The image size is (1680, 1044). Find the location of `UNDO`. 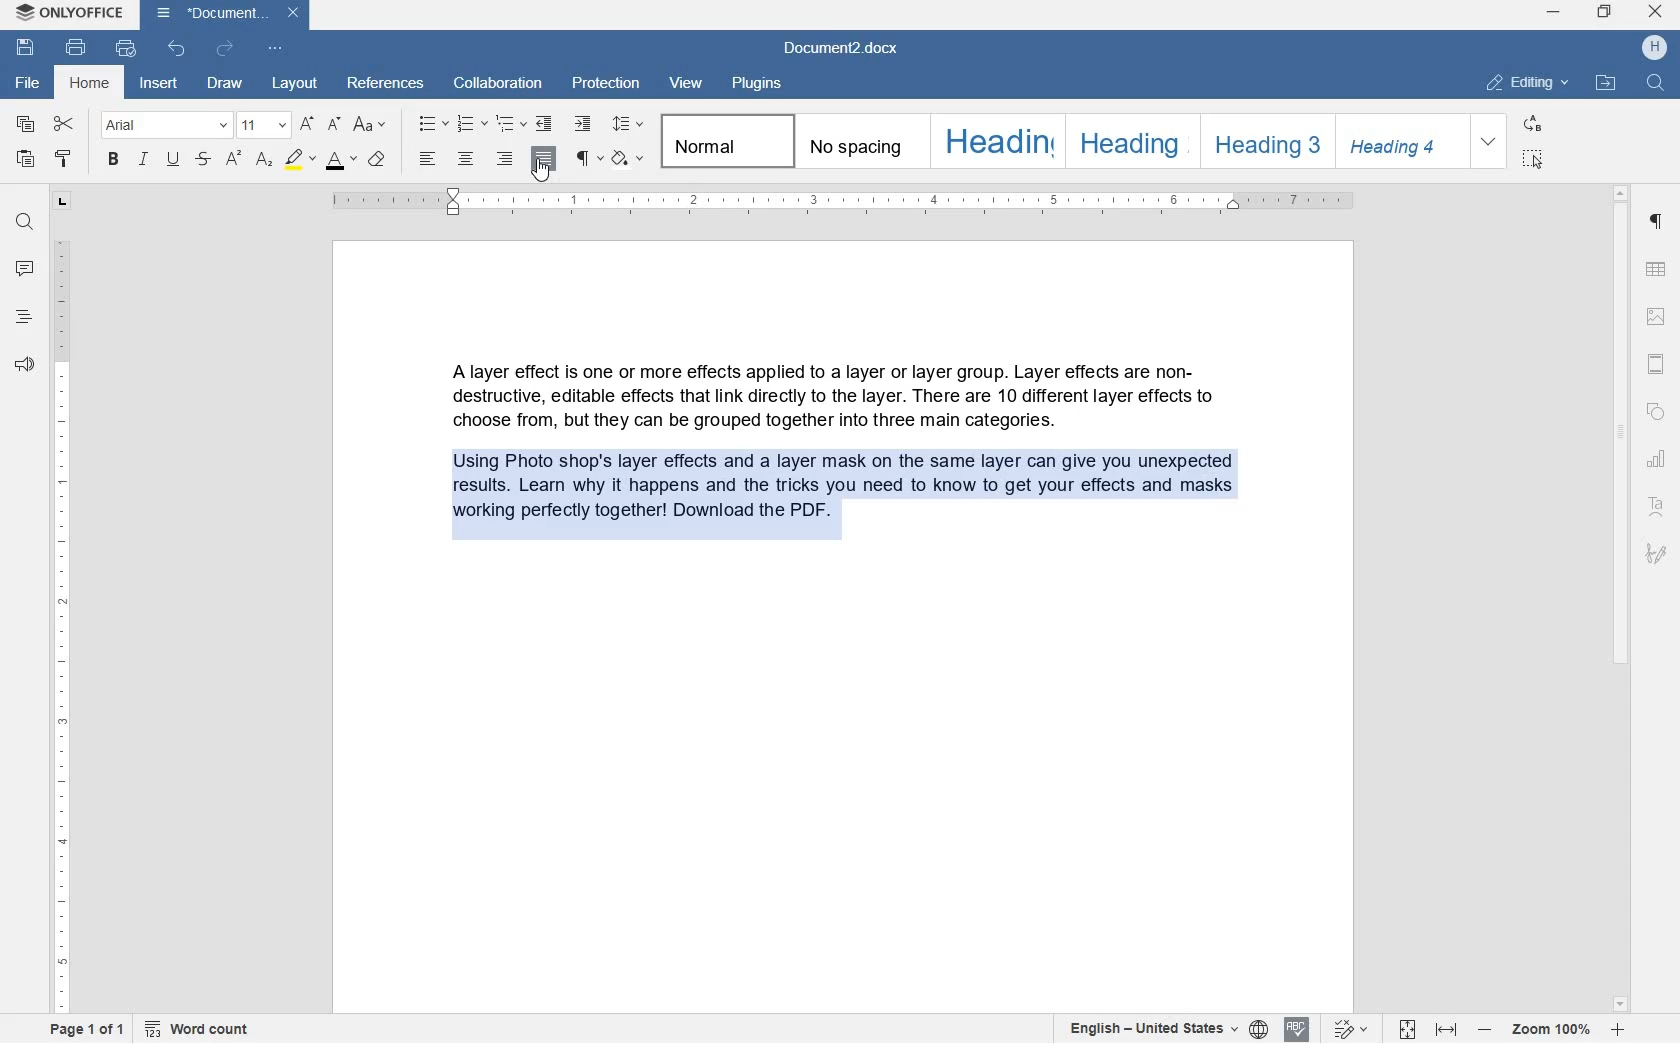

UNDO is located at coordinates (178, 51).